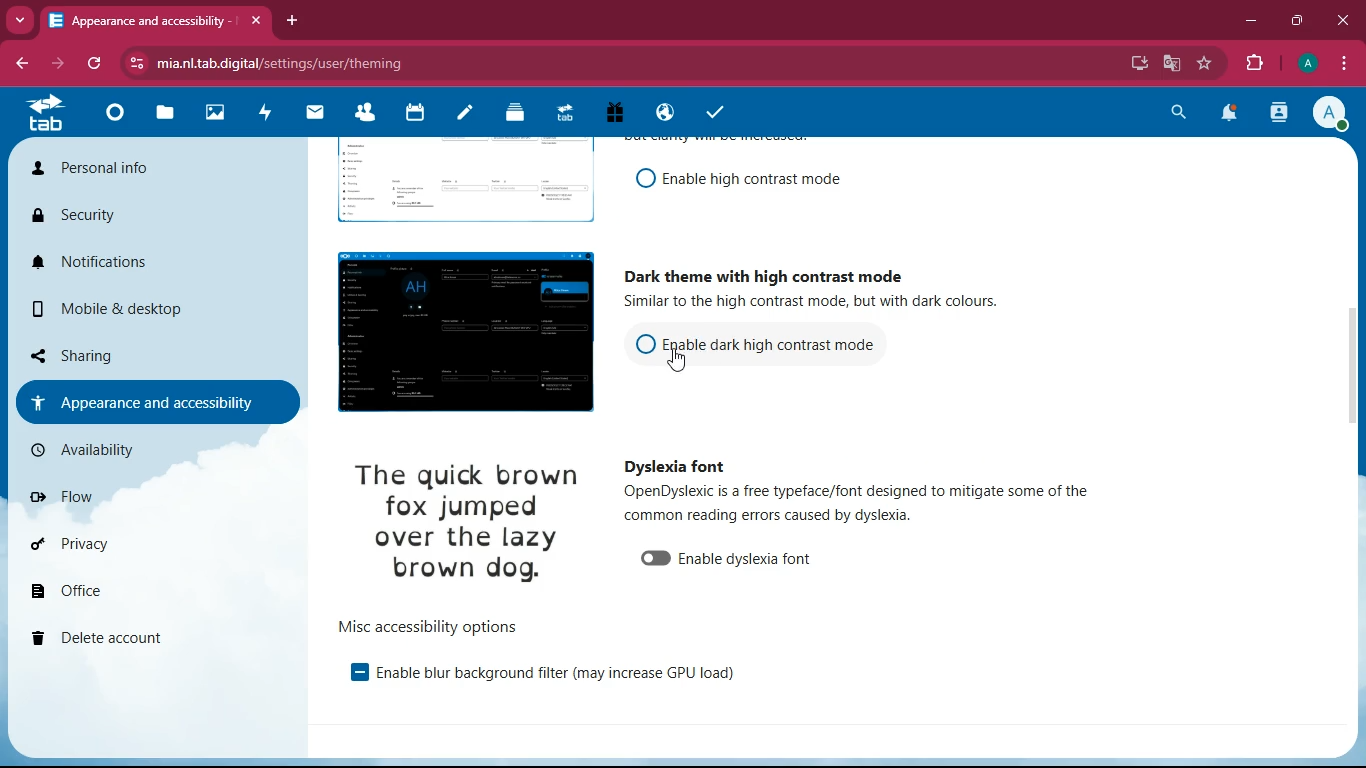  What do you see at coordinates (773, 341) in the screenshot?
I see `enable` at bounding box center [773, 341].